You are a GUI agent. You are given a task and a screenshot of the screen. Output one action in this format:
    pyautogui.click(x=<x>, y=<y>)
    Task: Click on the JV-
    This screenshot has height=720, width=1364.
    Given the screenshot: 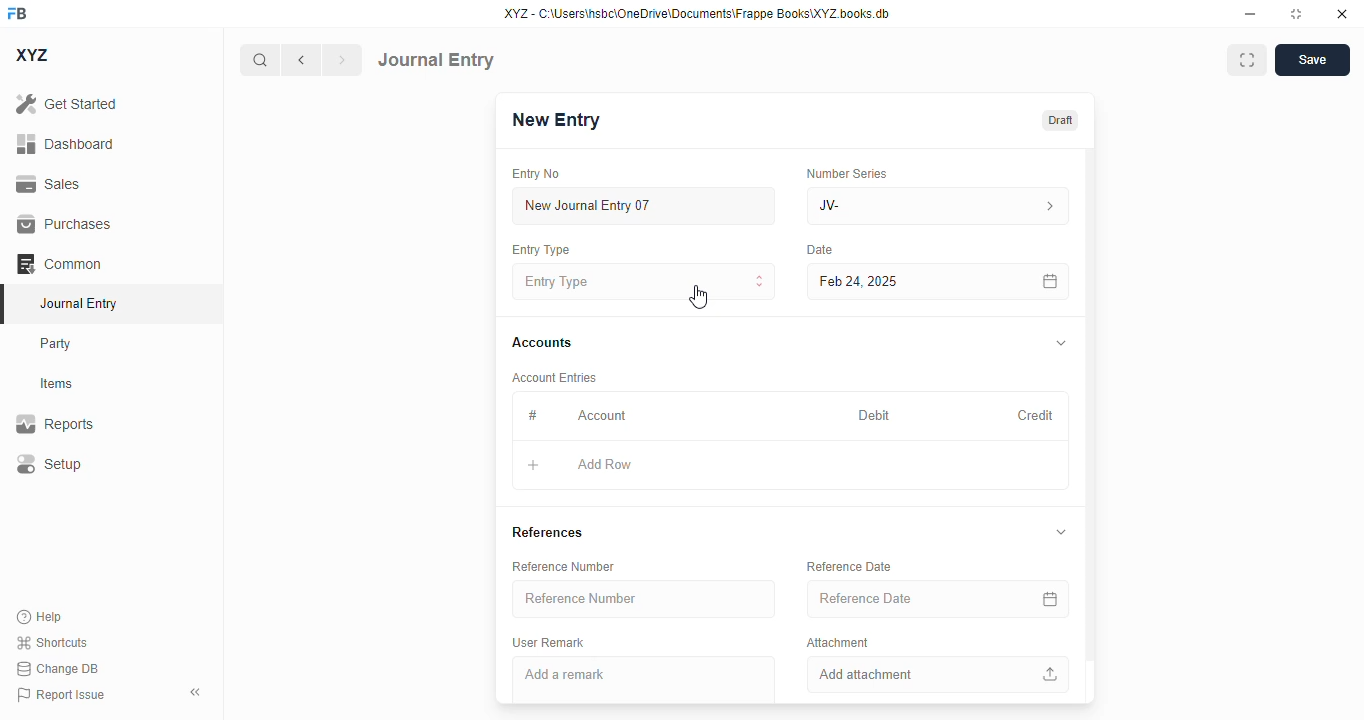 What is the action you would take?
    pyautogui.click(x=938, y=206)
    